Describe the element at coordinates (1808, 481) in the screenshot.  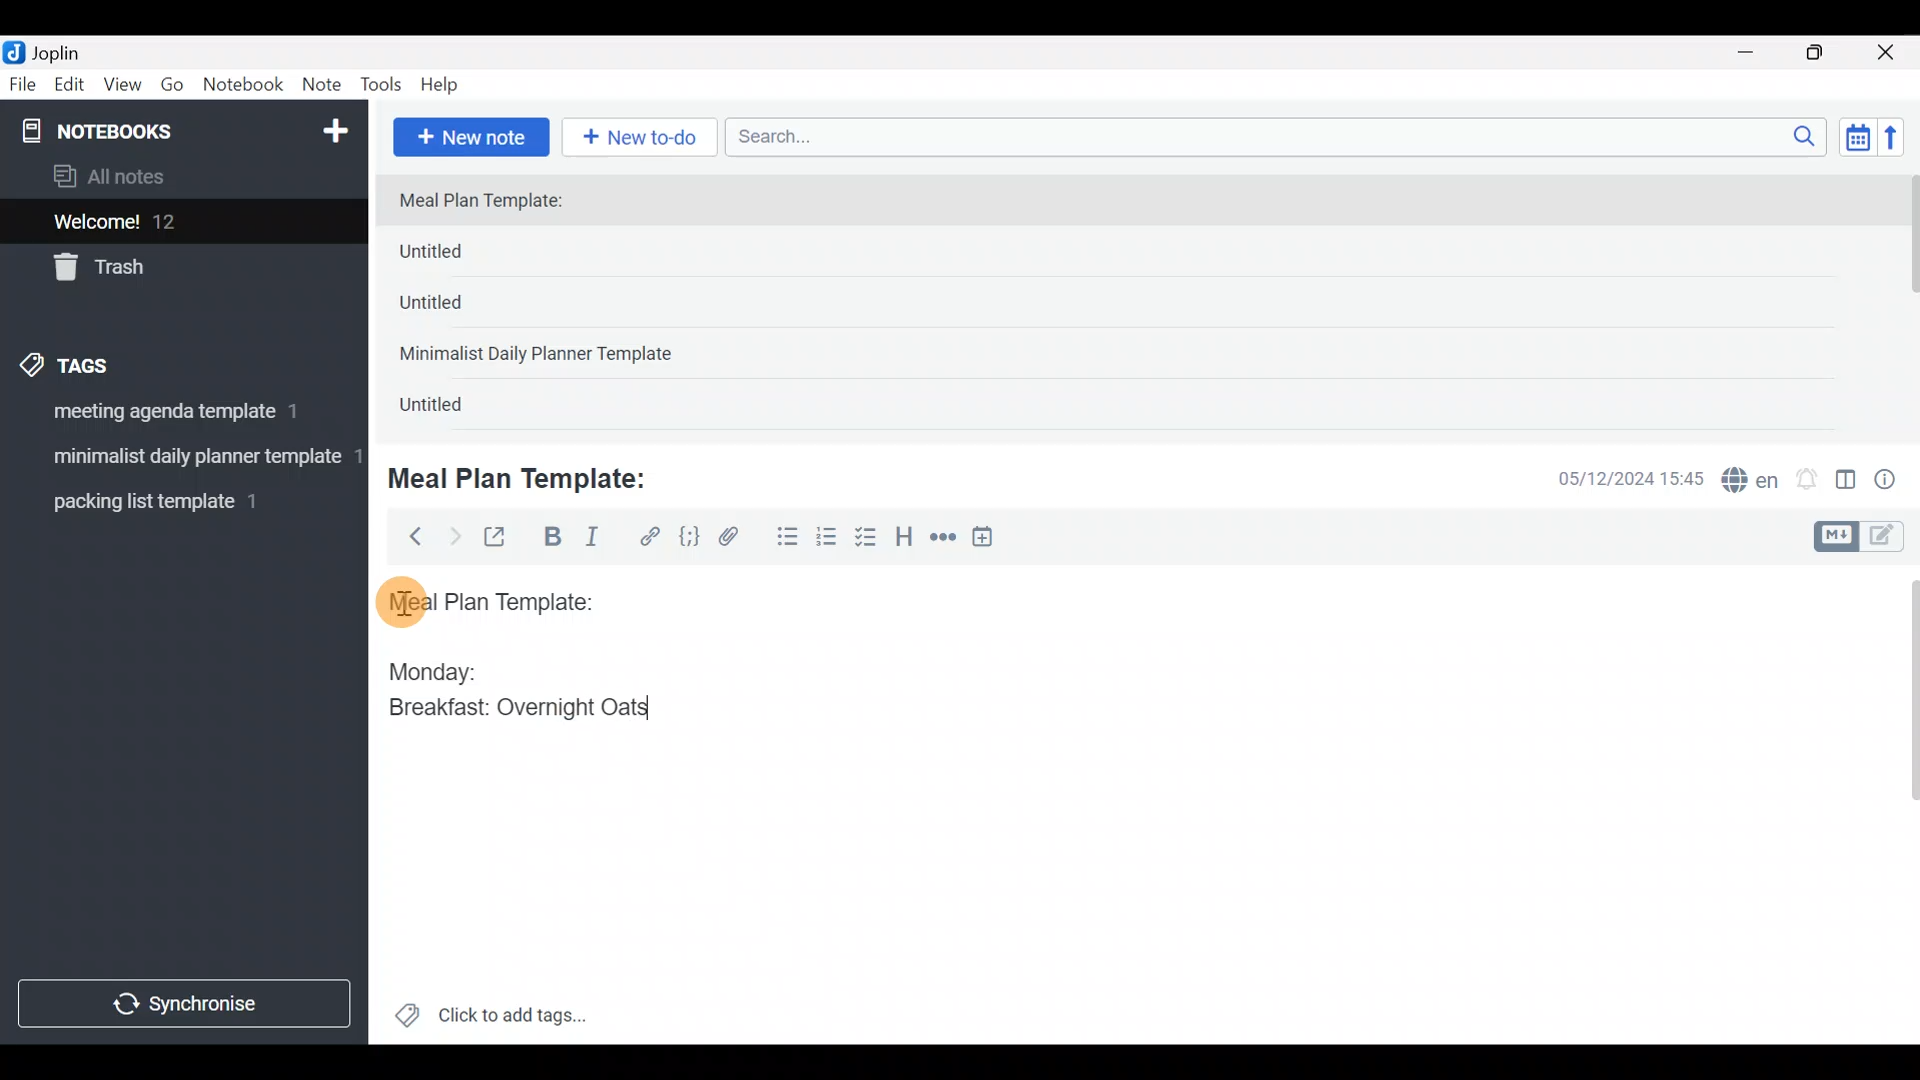
I see `Set alarm` at that location.